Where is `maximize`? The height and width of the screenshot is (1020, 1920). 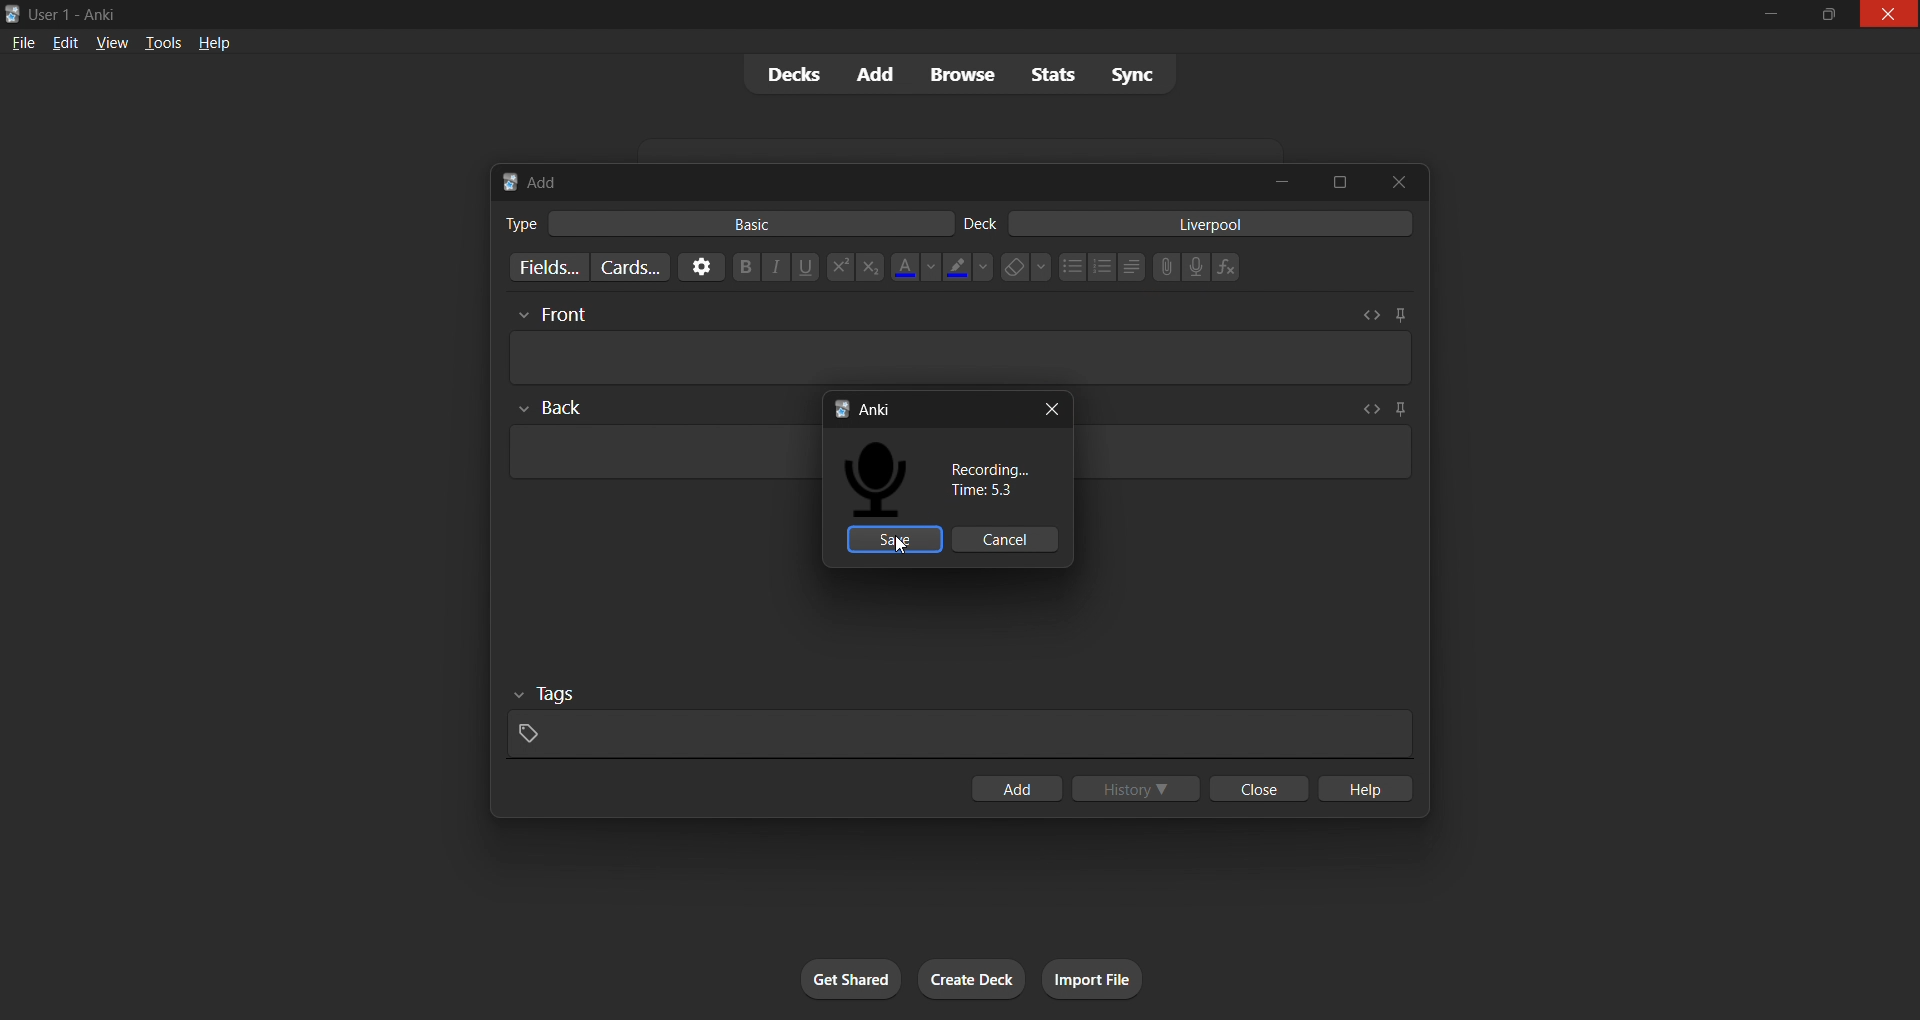
maximize is located at coordinates (1336, 178).